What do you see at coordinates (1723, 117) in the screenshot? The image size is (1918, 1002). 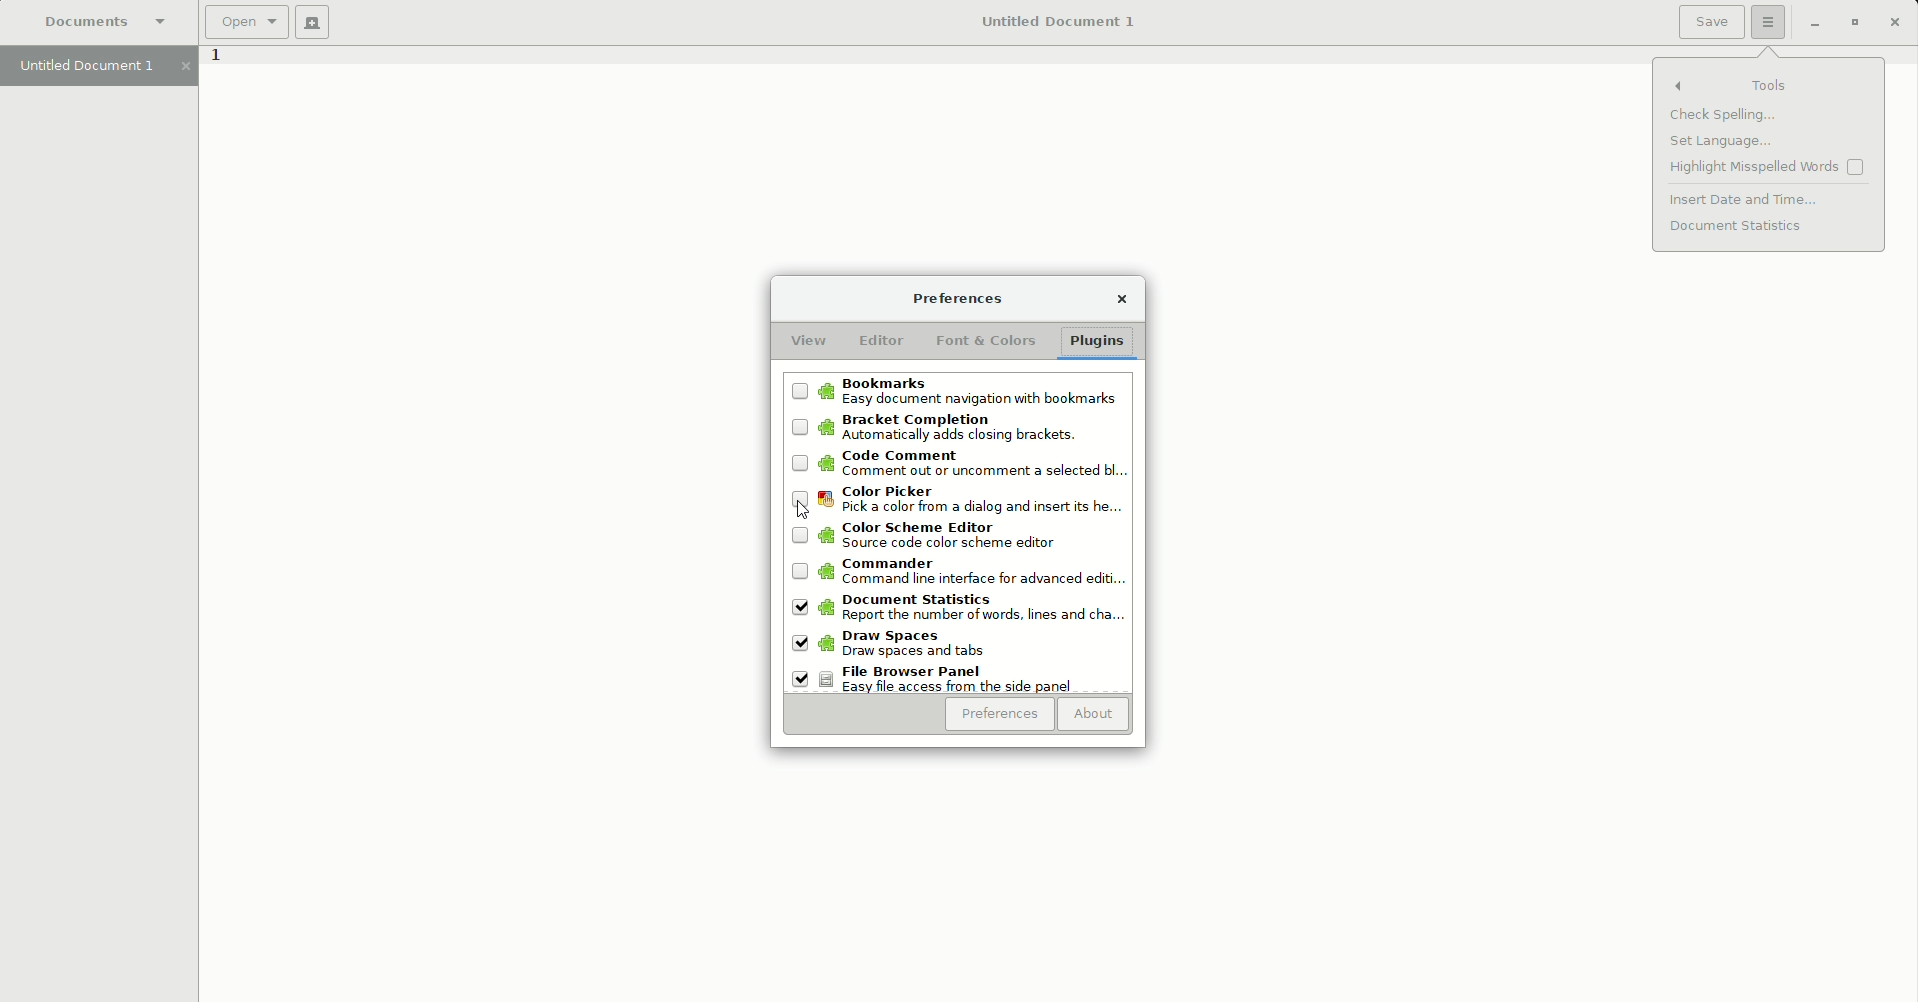 I see `Check spelling` at bounding box center [1723, 117].